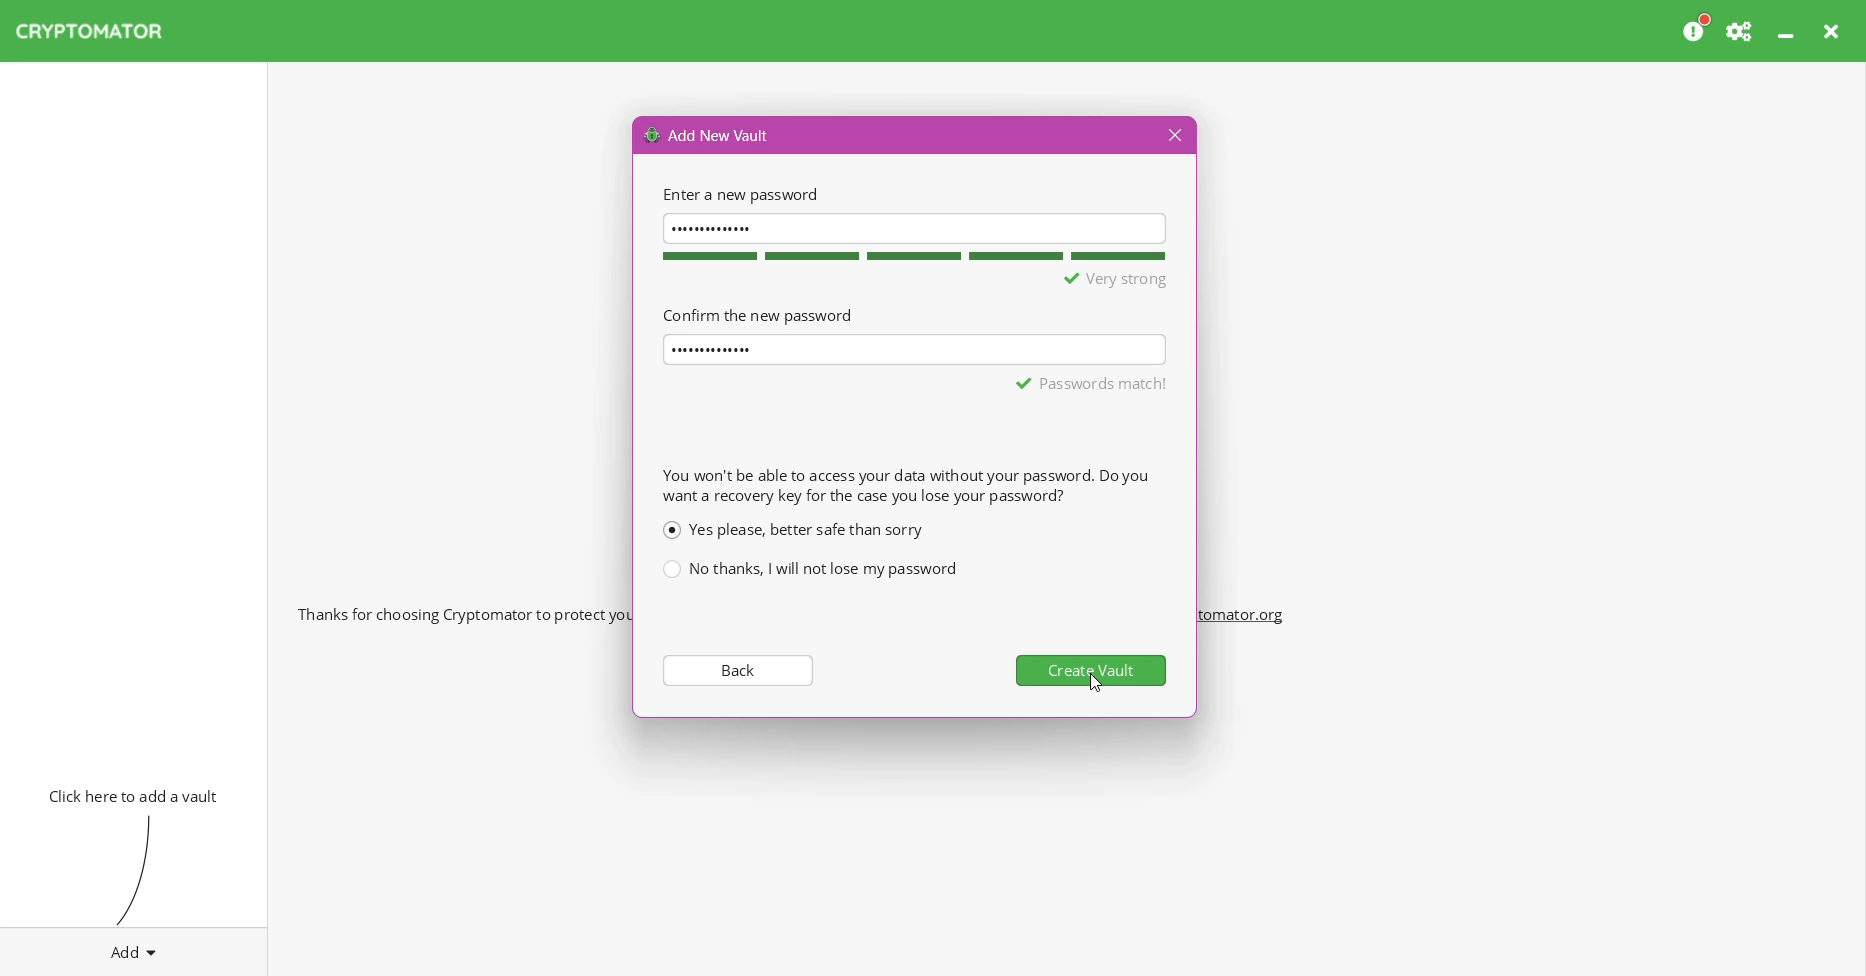  What do you see at coordinates (911, 256) in the screenshot?
I see `Password strength` at bounding box center [911, 256].